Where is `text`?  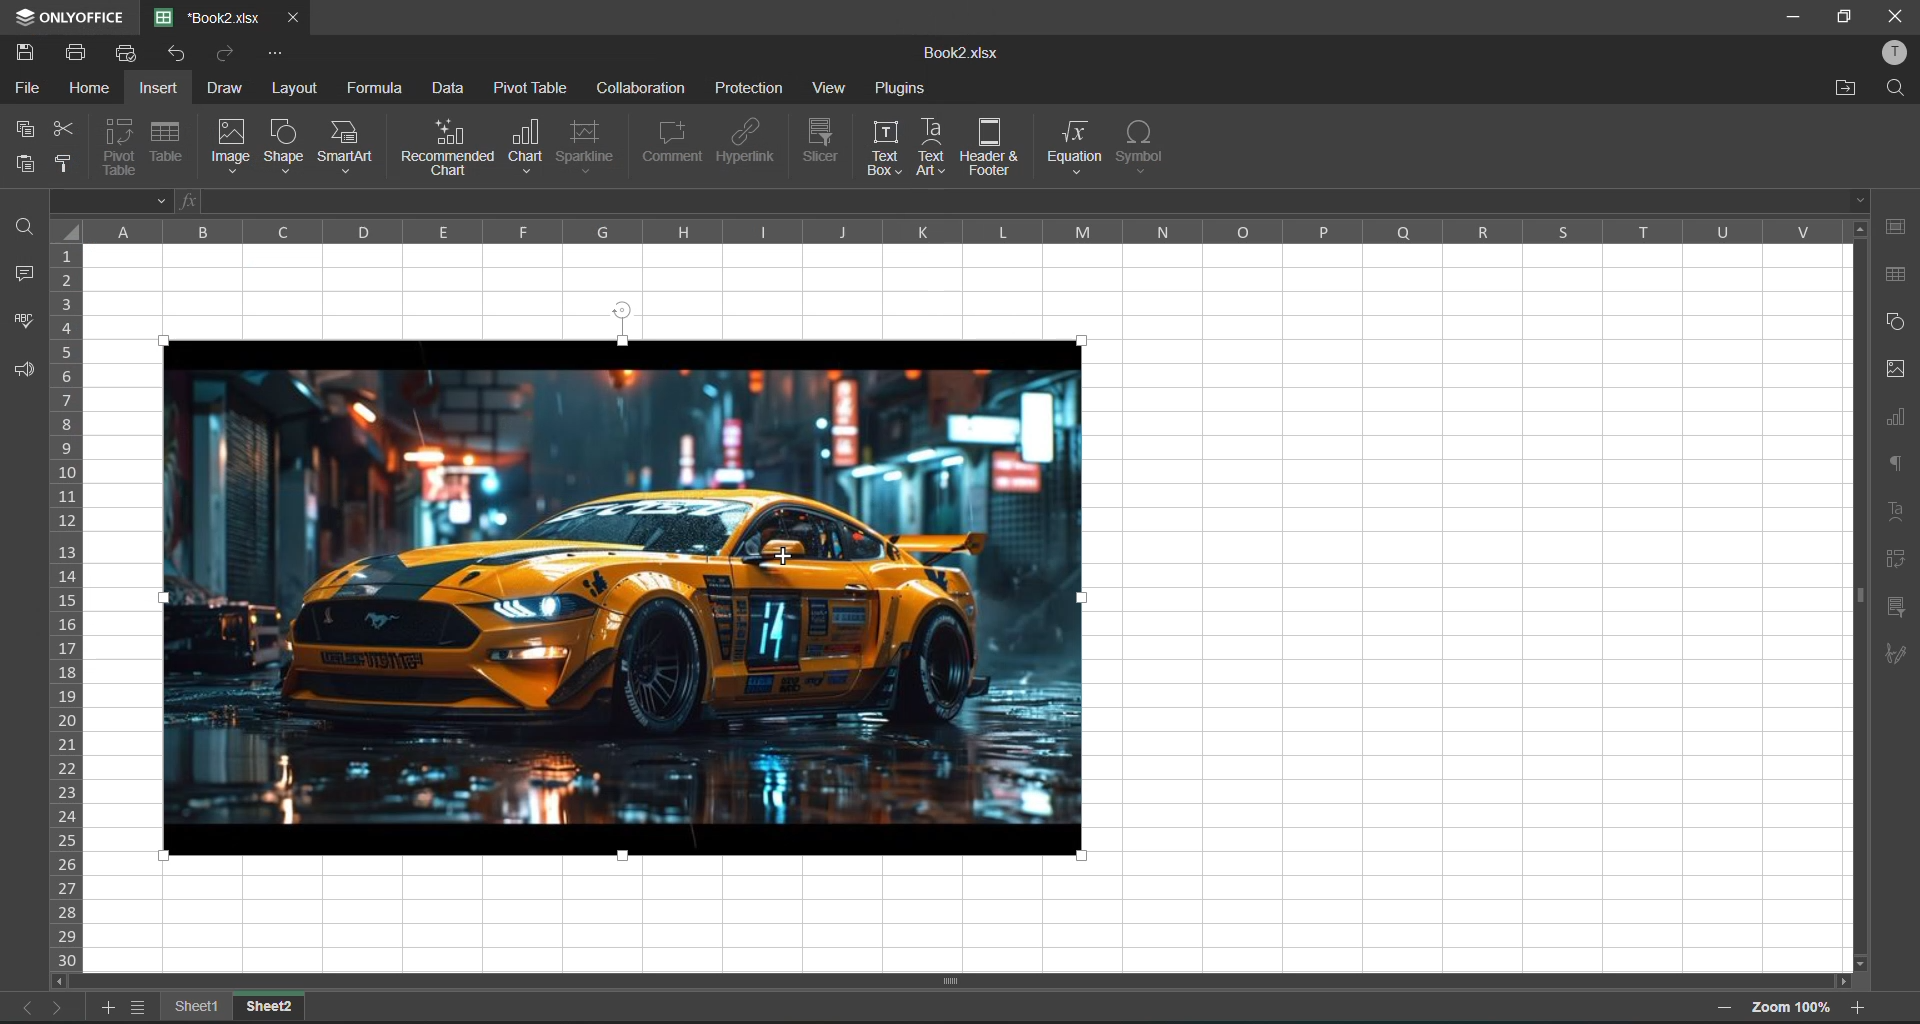 text is located at coordinates (1898, 513).